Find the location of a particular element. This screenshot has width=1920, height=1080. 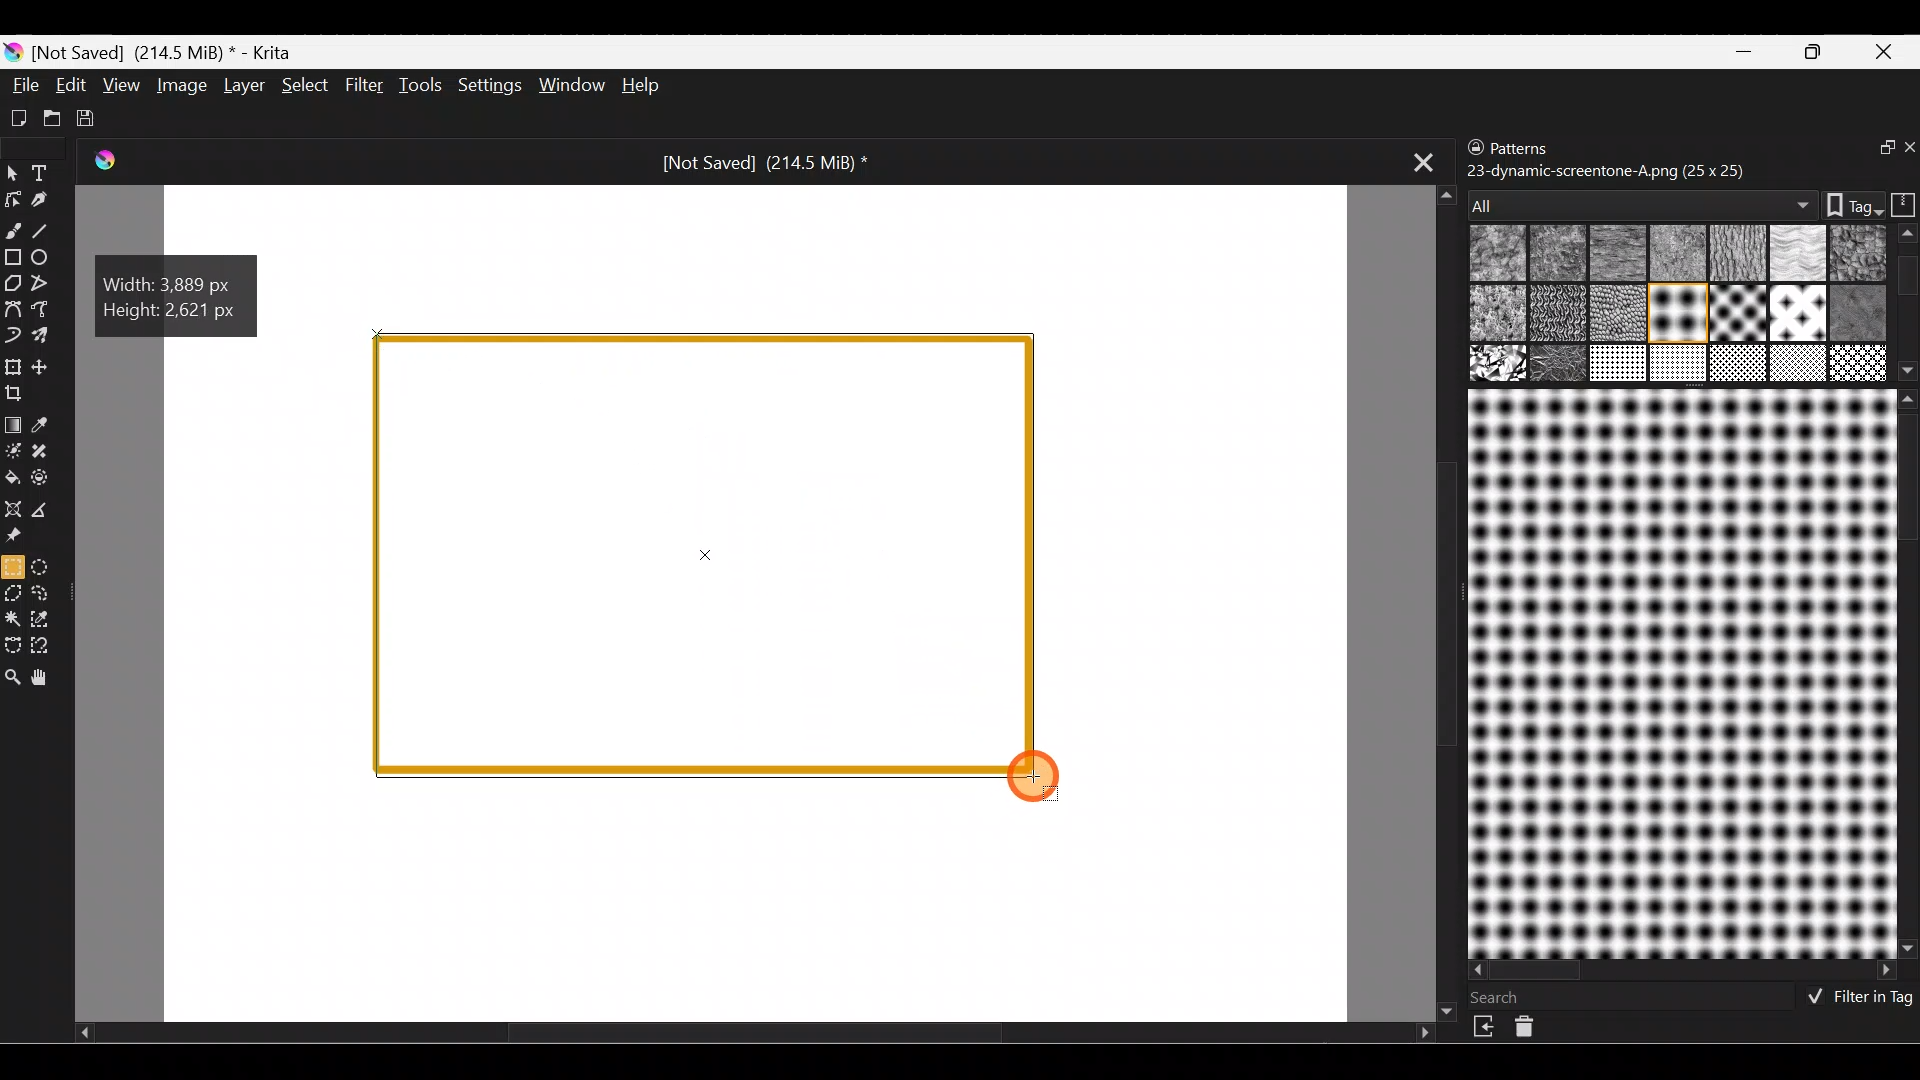

Select shapes is located at coordinates (12, 174).